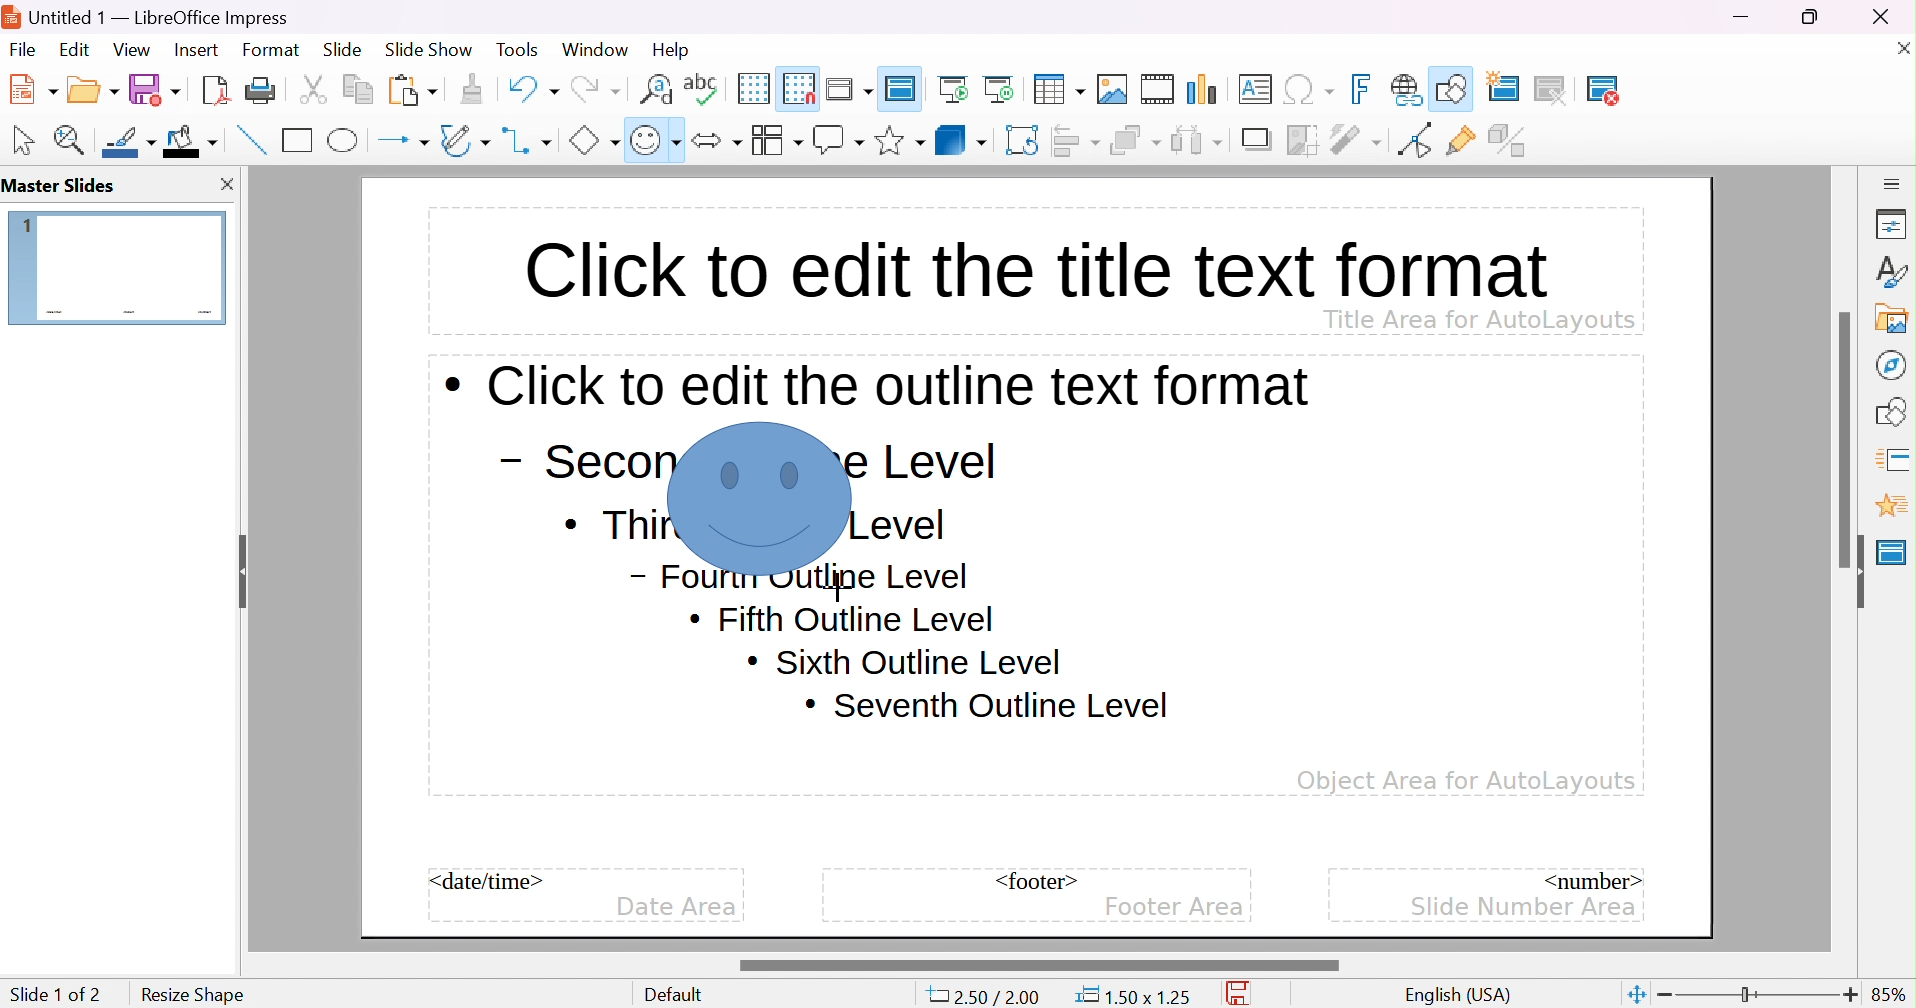 Image resolution: width=1916 pixels, height=1008 pixels. I want to click on callout shapes, so click(838, 140).